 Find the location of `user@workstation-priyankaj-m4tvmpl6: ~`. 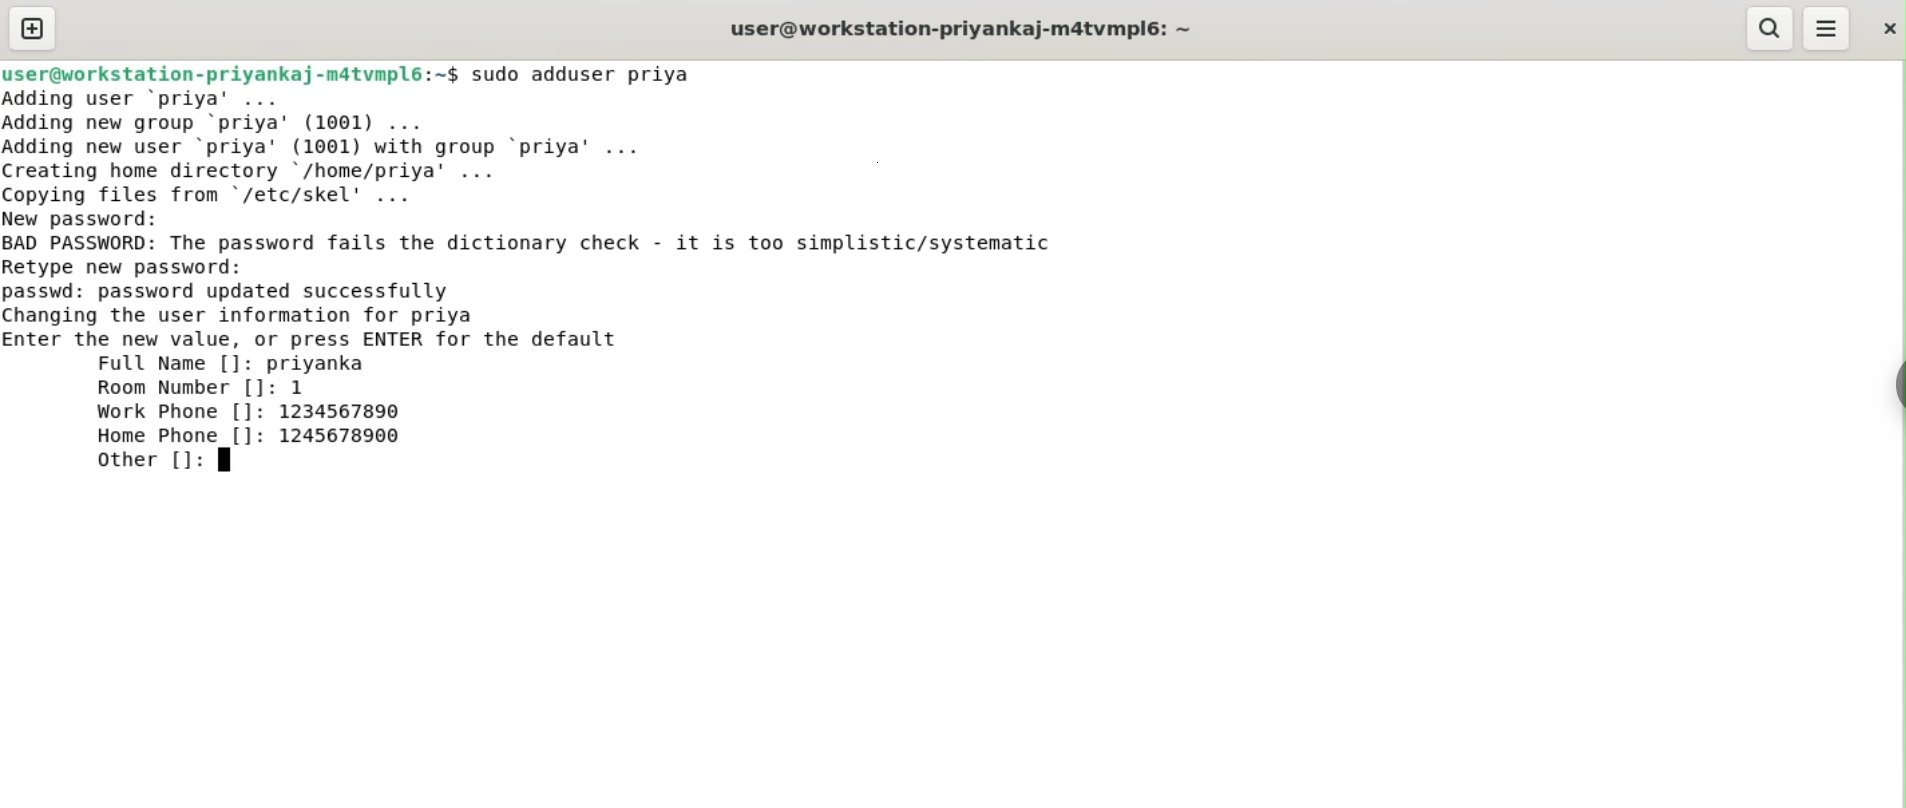

user@workstation-priyankaj-m4tvmpl6: ~ is located at coordinates (961, 31).